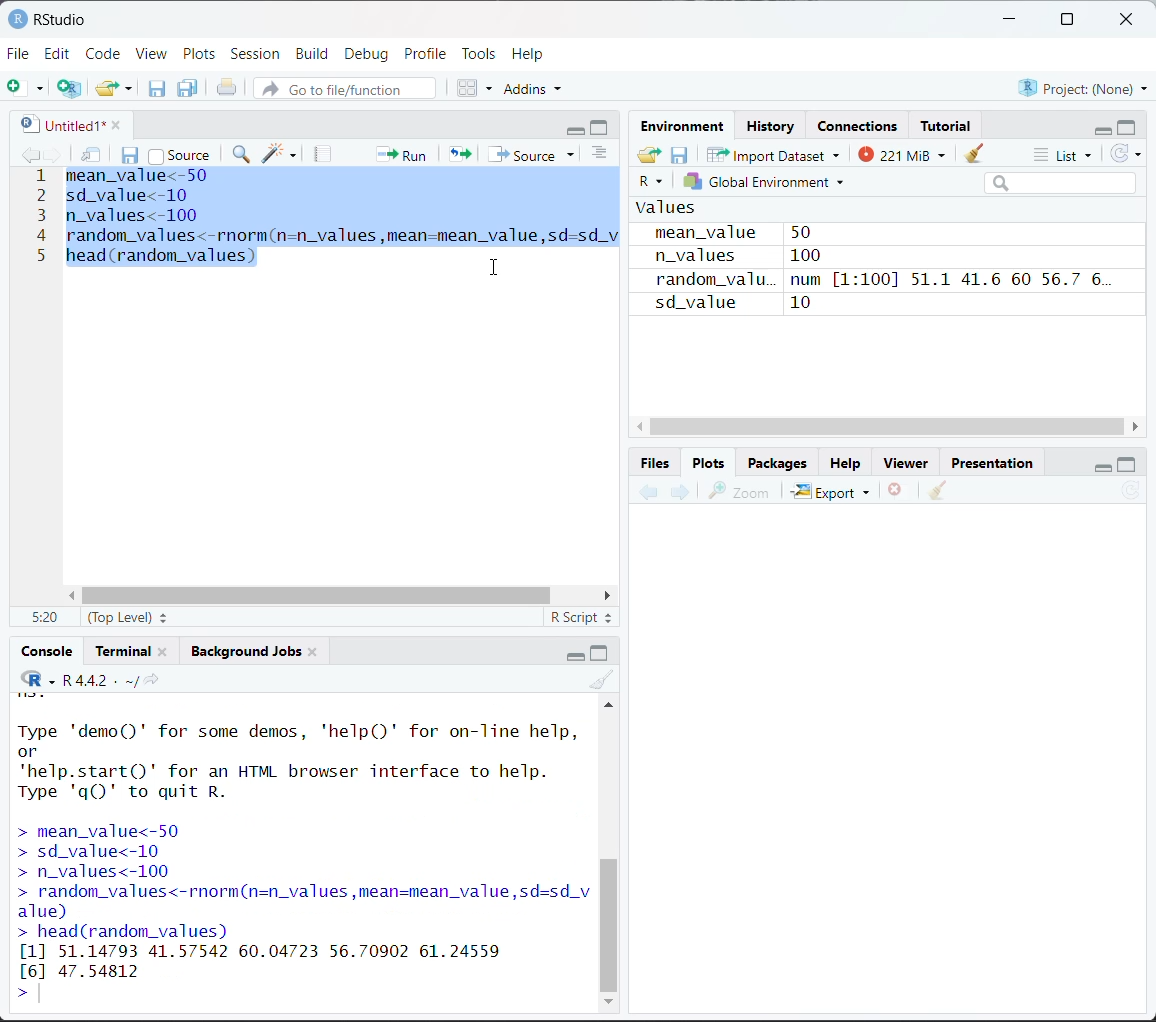 This screenshot has width=1156, height=1022. Describe the element at coordinates (131, 153) in the screenshot. I see `save current document` at that location.